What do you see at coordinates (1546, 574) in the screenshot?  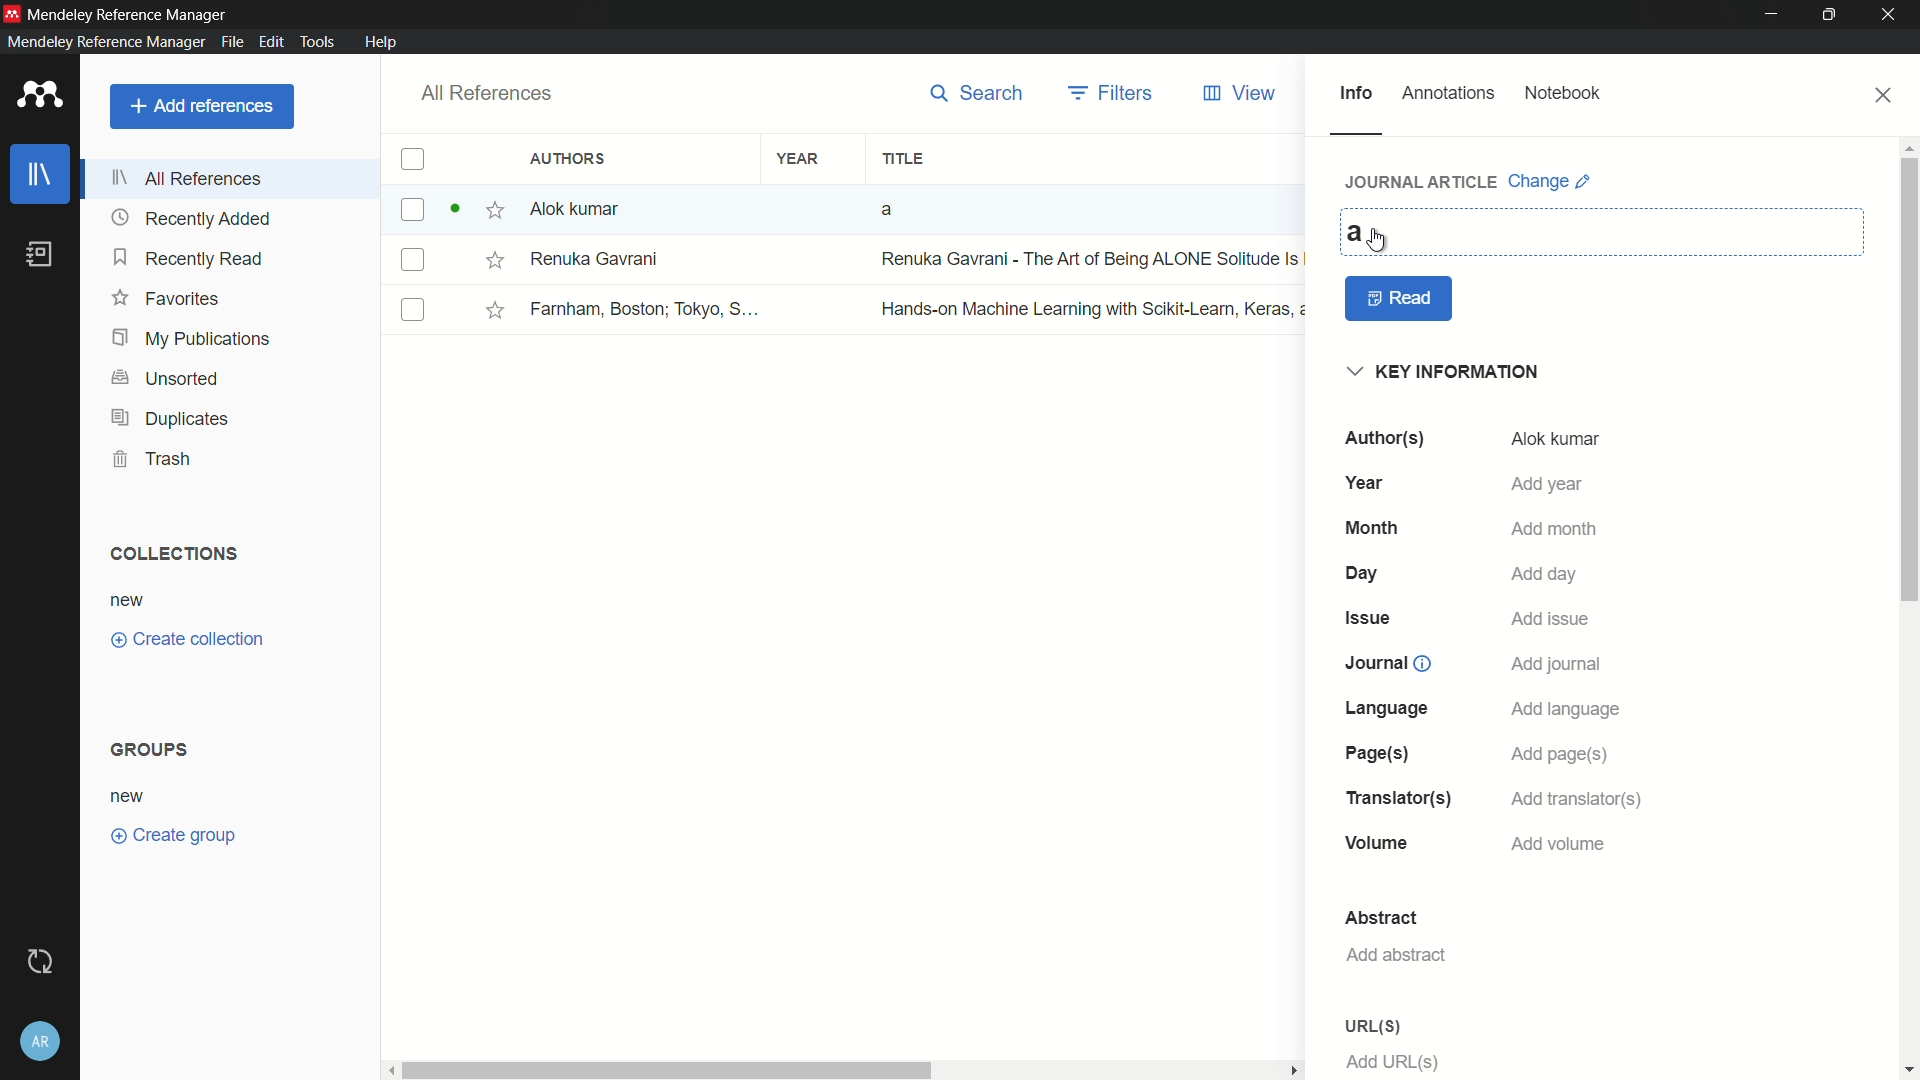 I see `add day` at bounding box center [1546, 574].